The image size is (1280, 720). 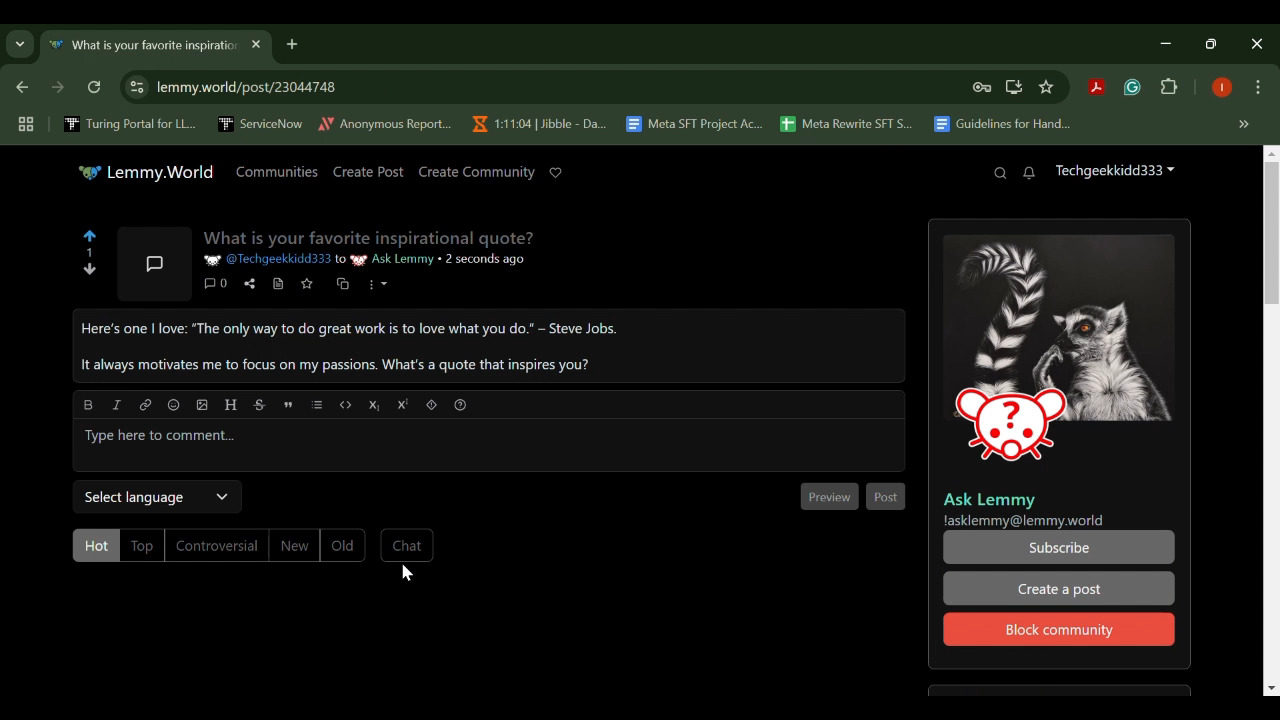 I want to click on Community Post Icon, so click(x=149, y=263).